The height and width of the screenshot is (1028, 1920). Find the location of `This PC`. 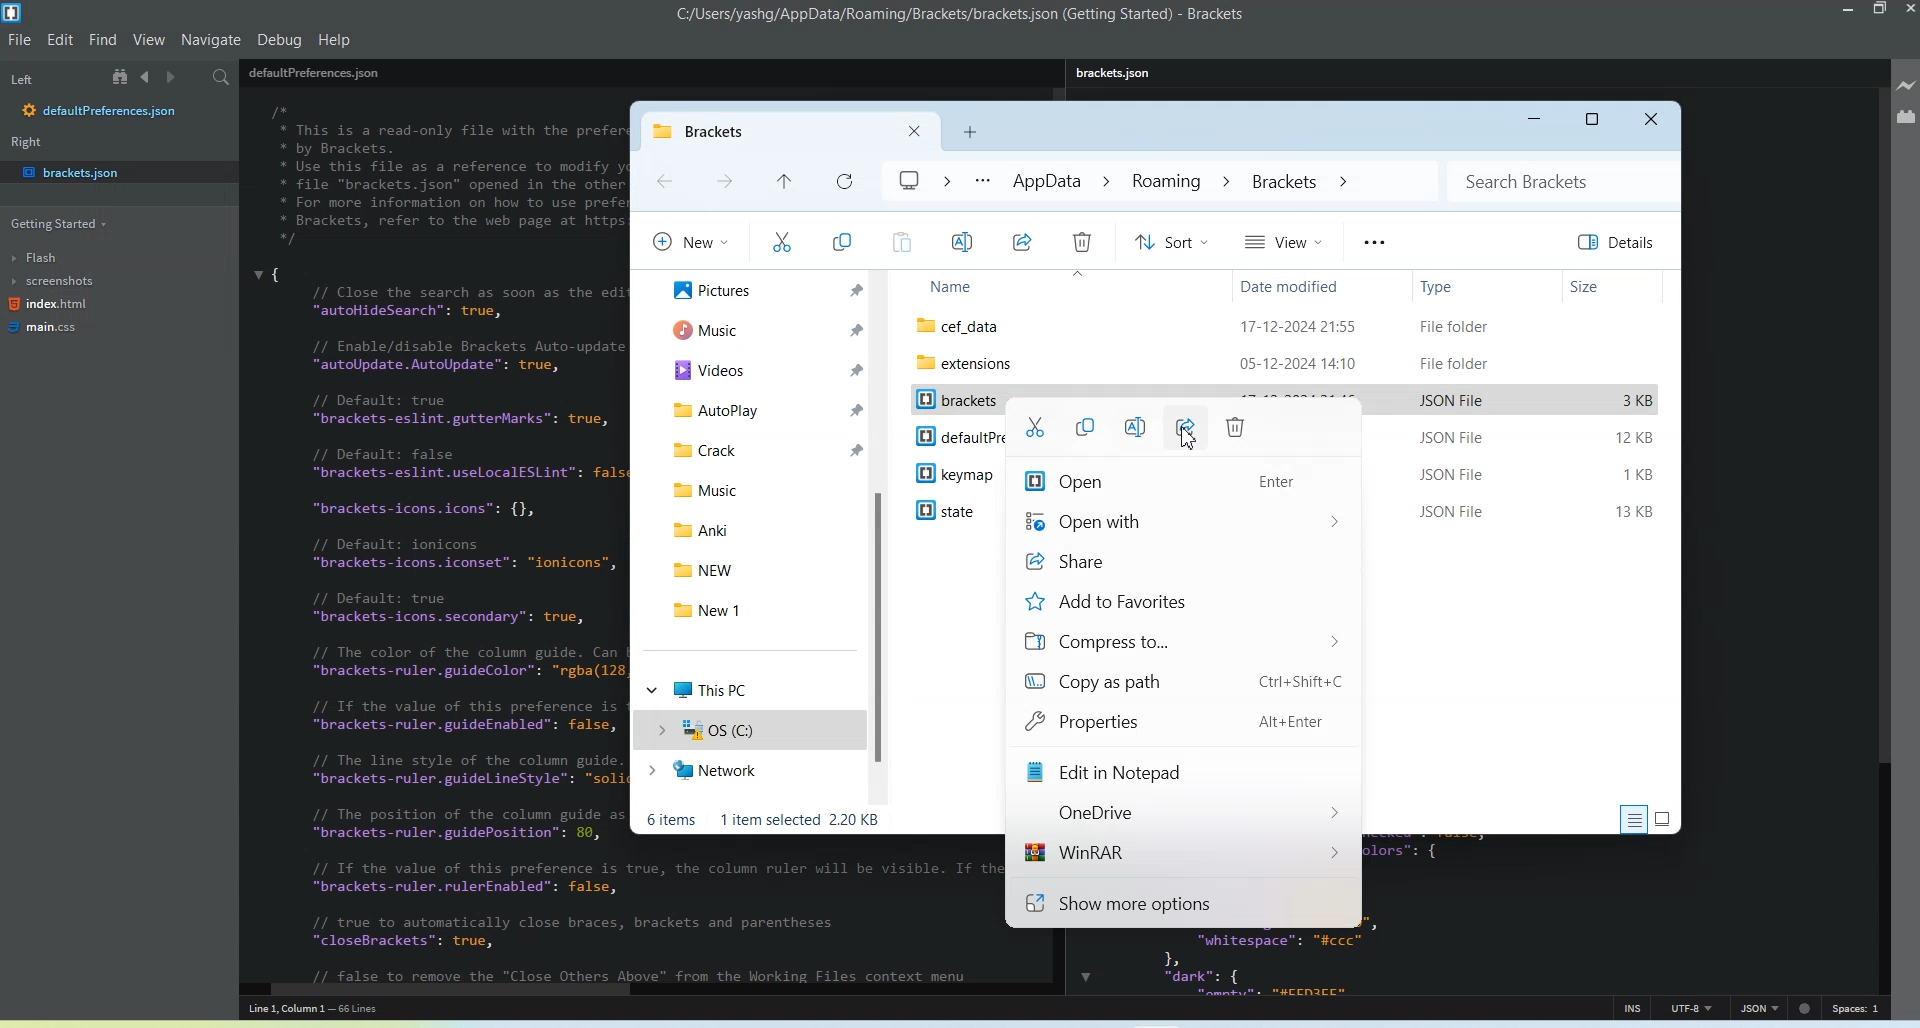

This PC is located at coordinates (749, 687).